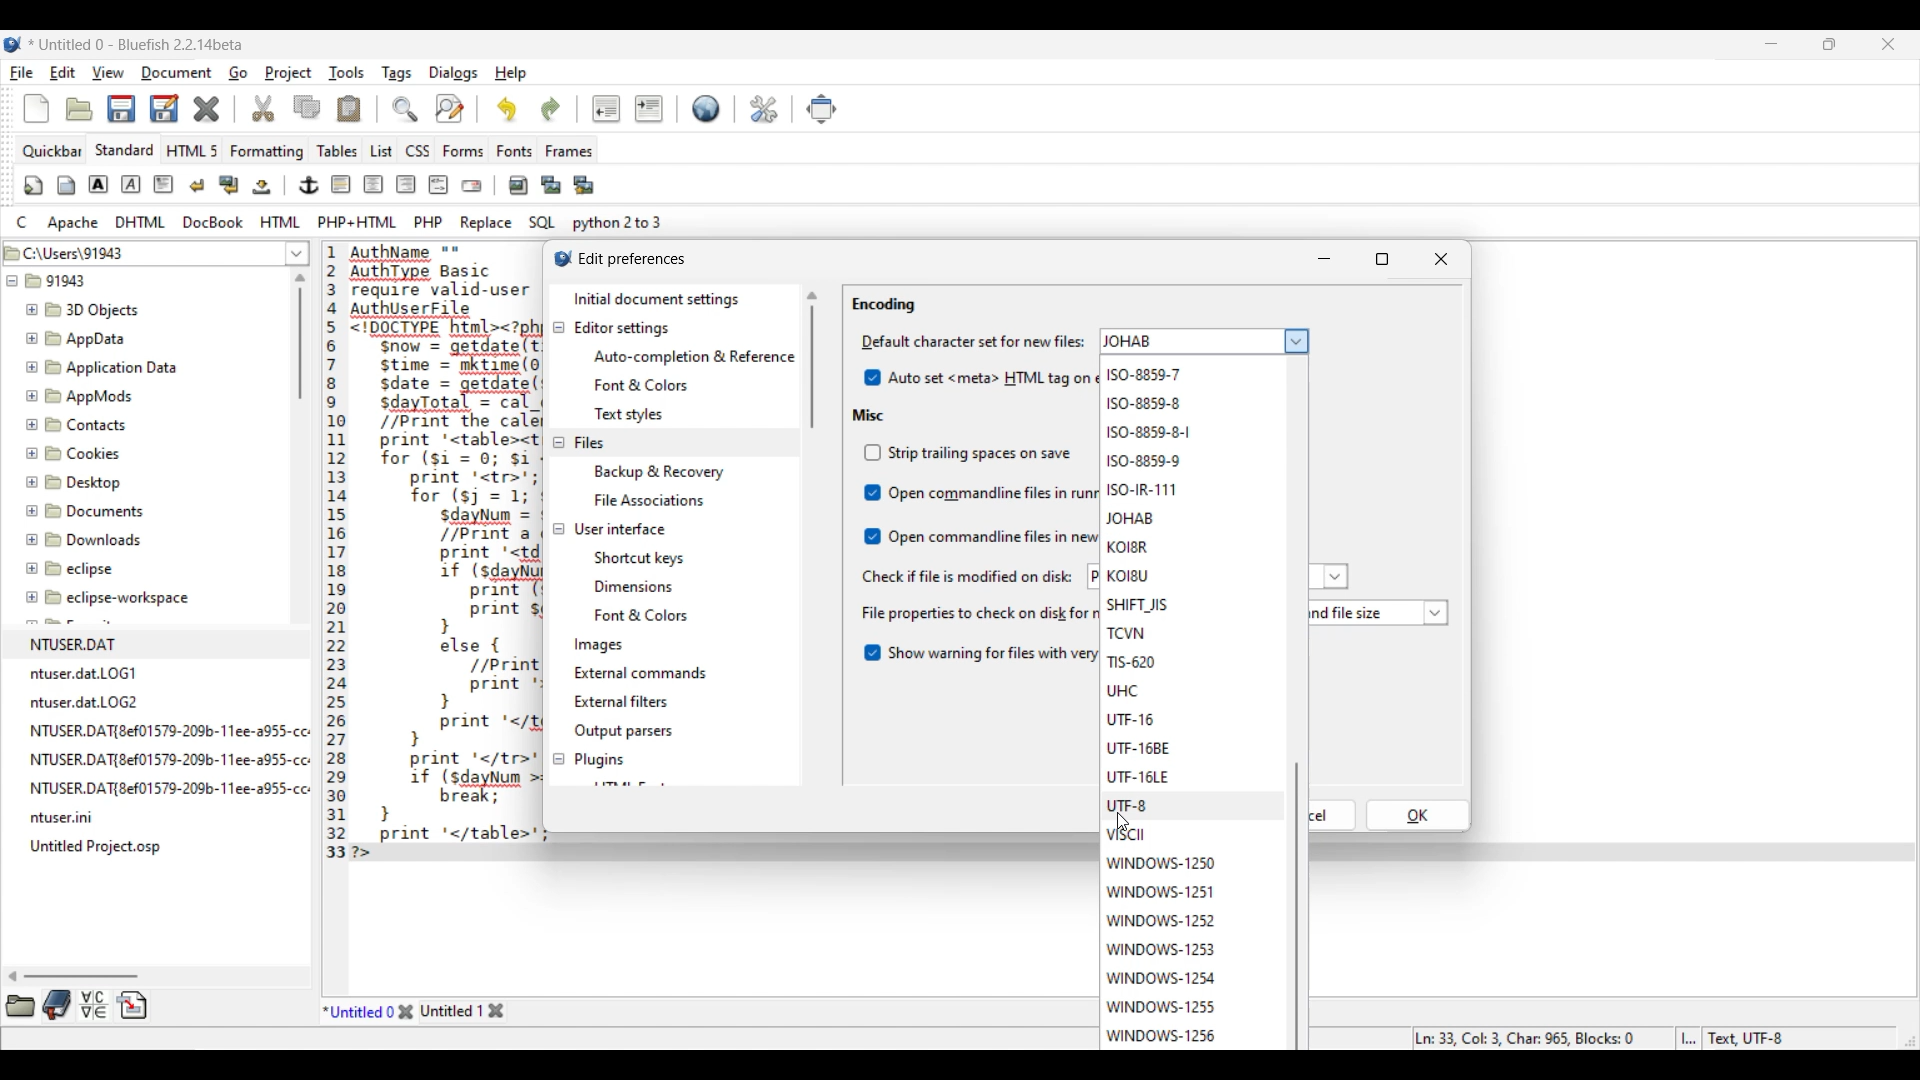  What do you see at coordinates (966, 577) in the screenshot?
I see `Indicates check if file is modified on disc` at bounding box center [966, 577].